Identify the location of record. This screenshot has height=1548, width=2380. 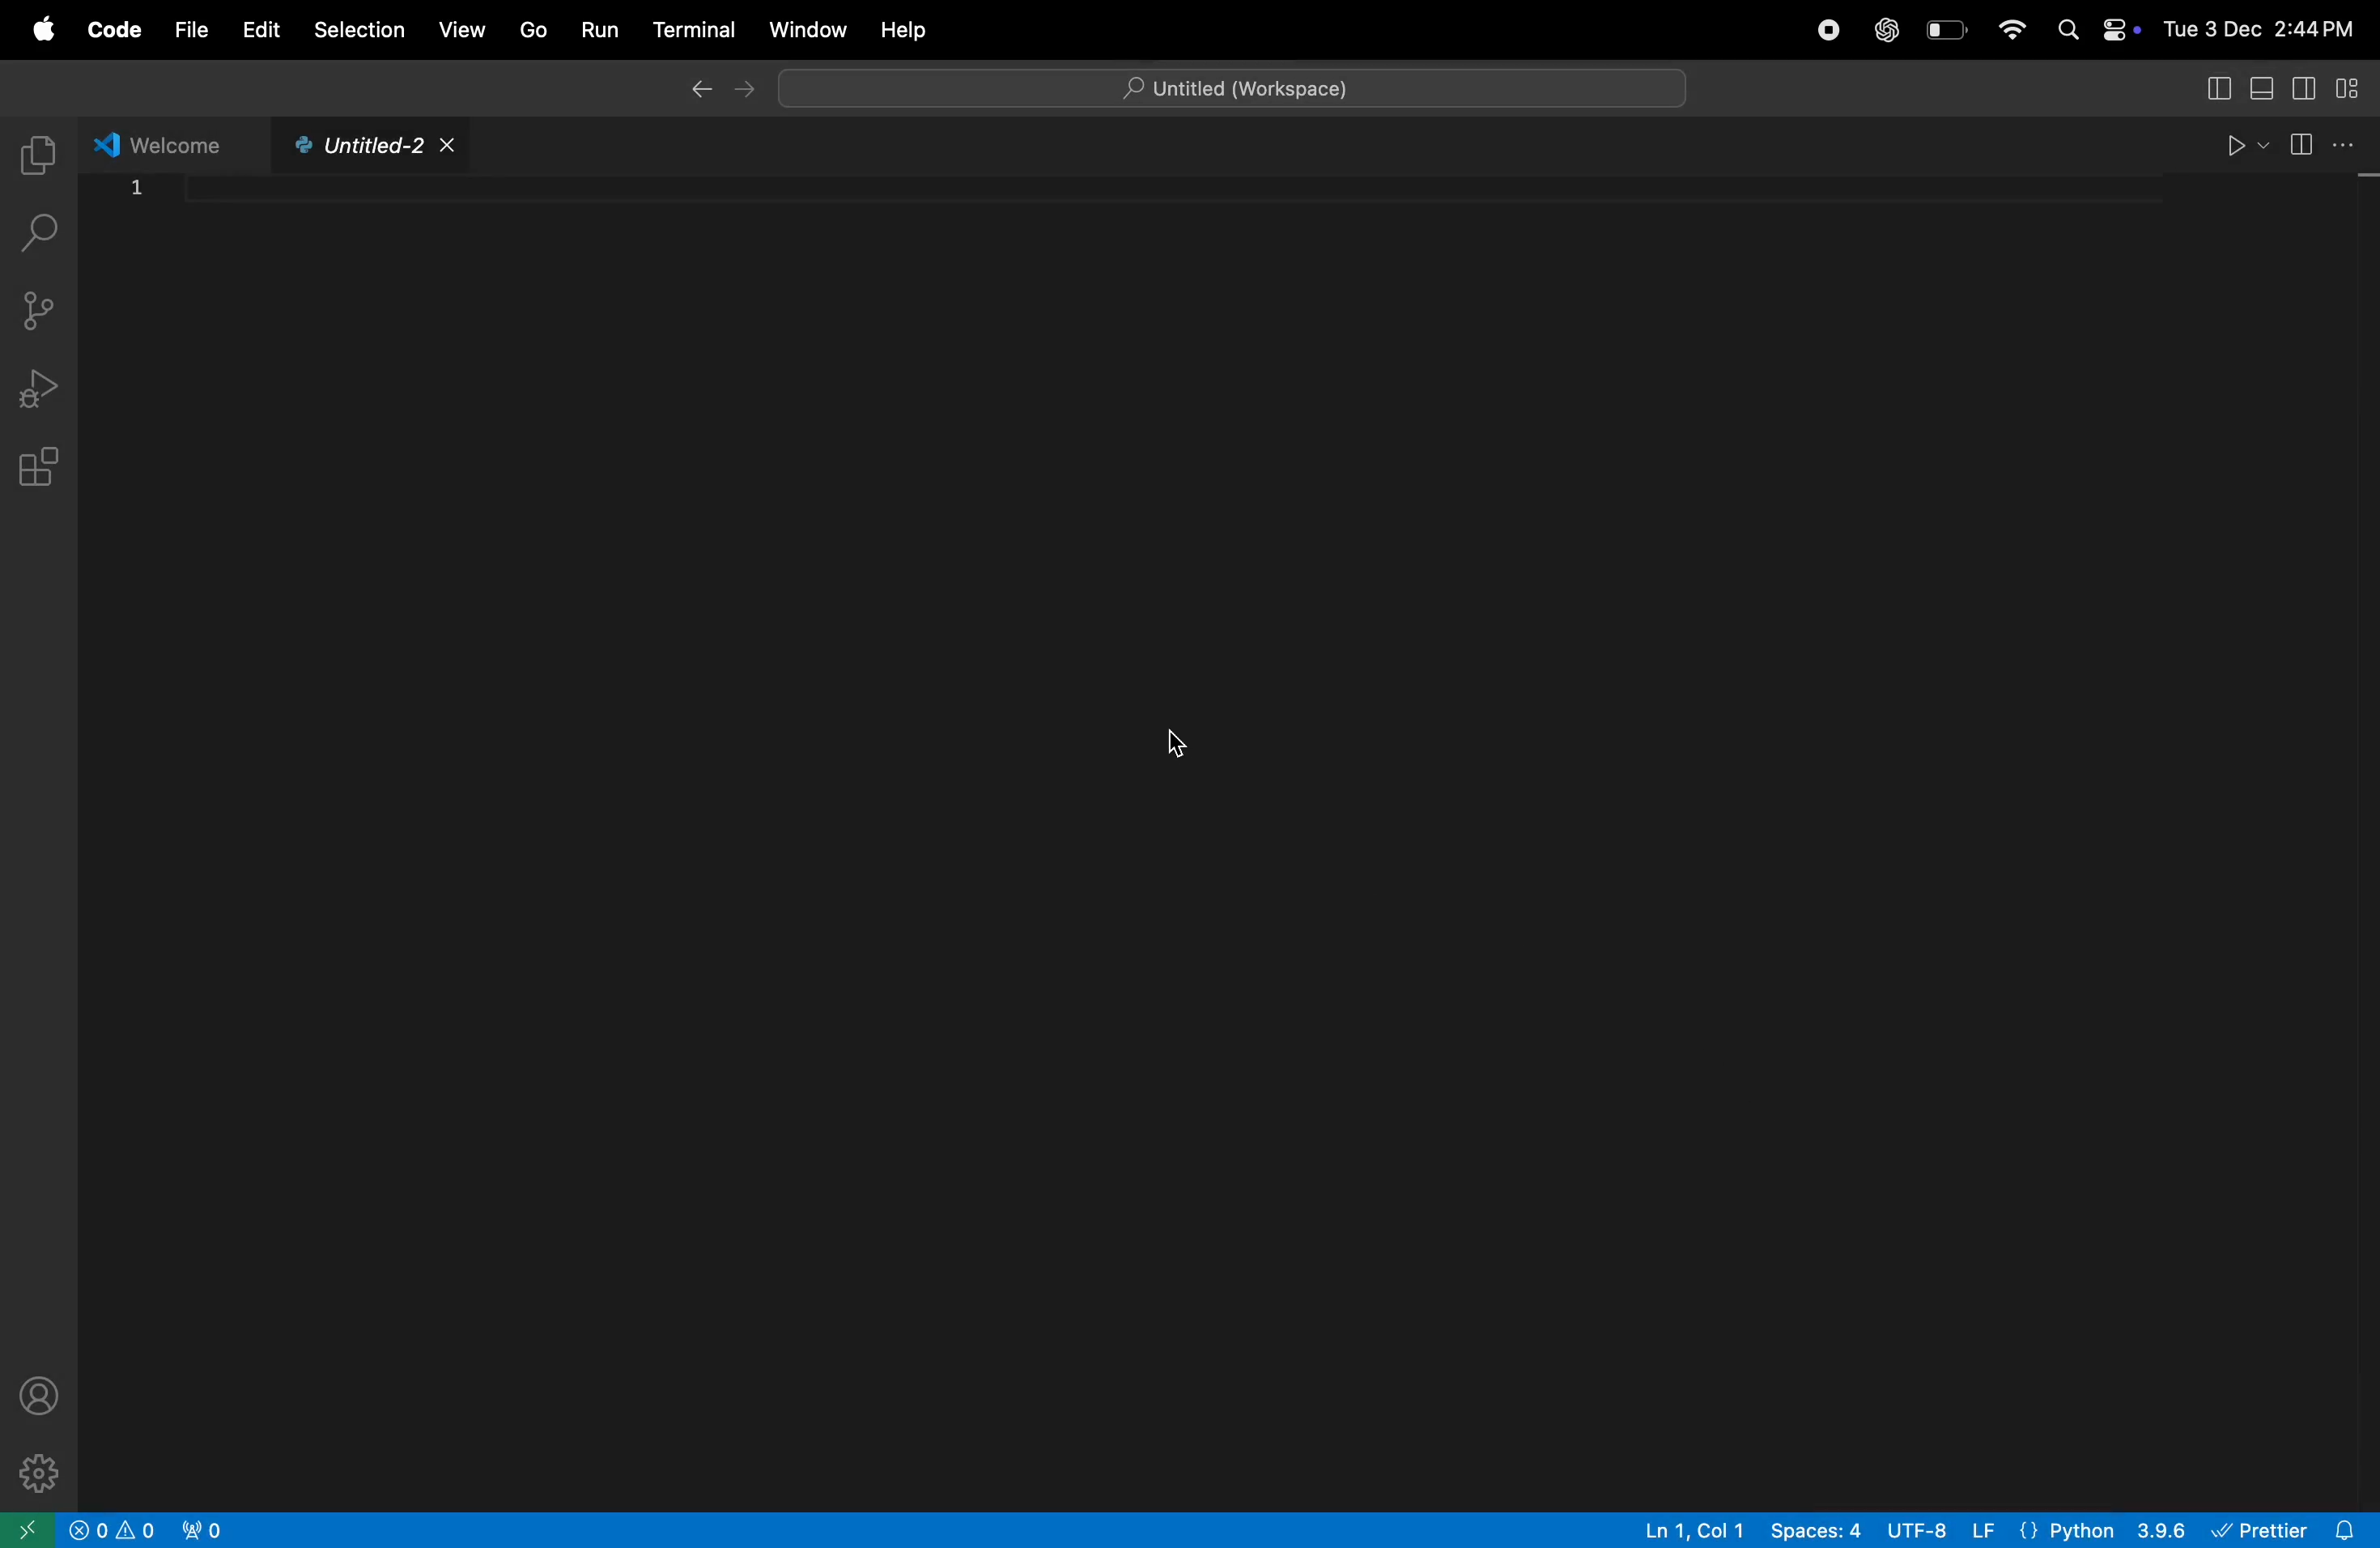
(1826, 30).